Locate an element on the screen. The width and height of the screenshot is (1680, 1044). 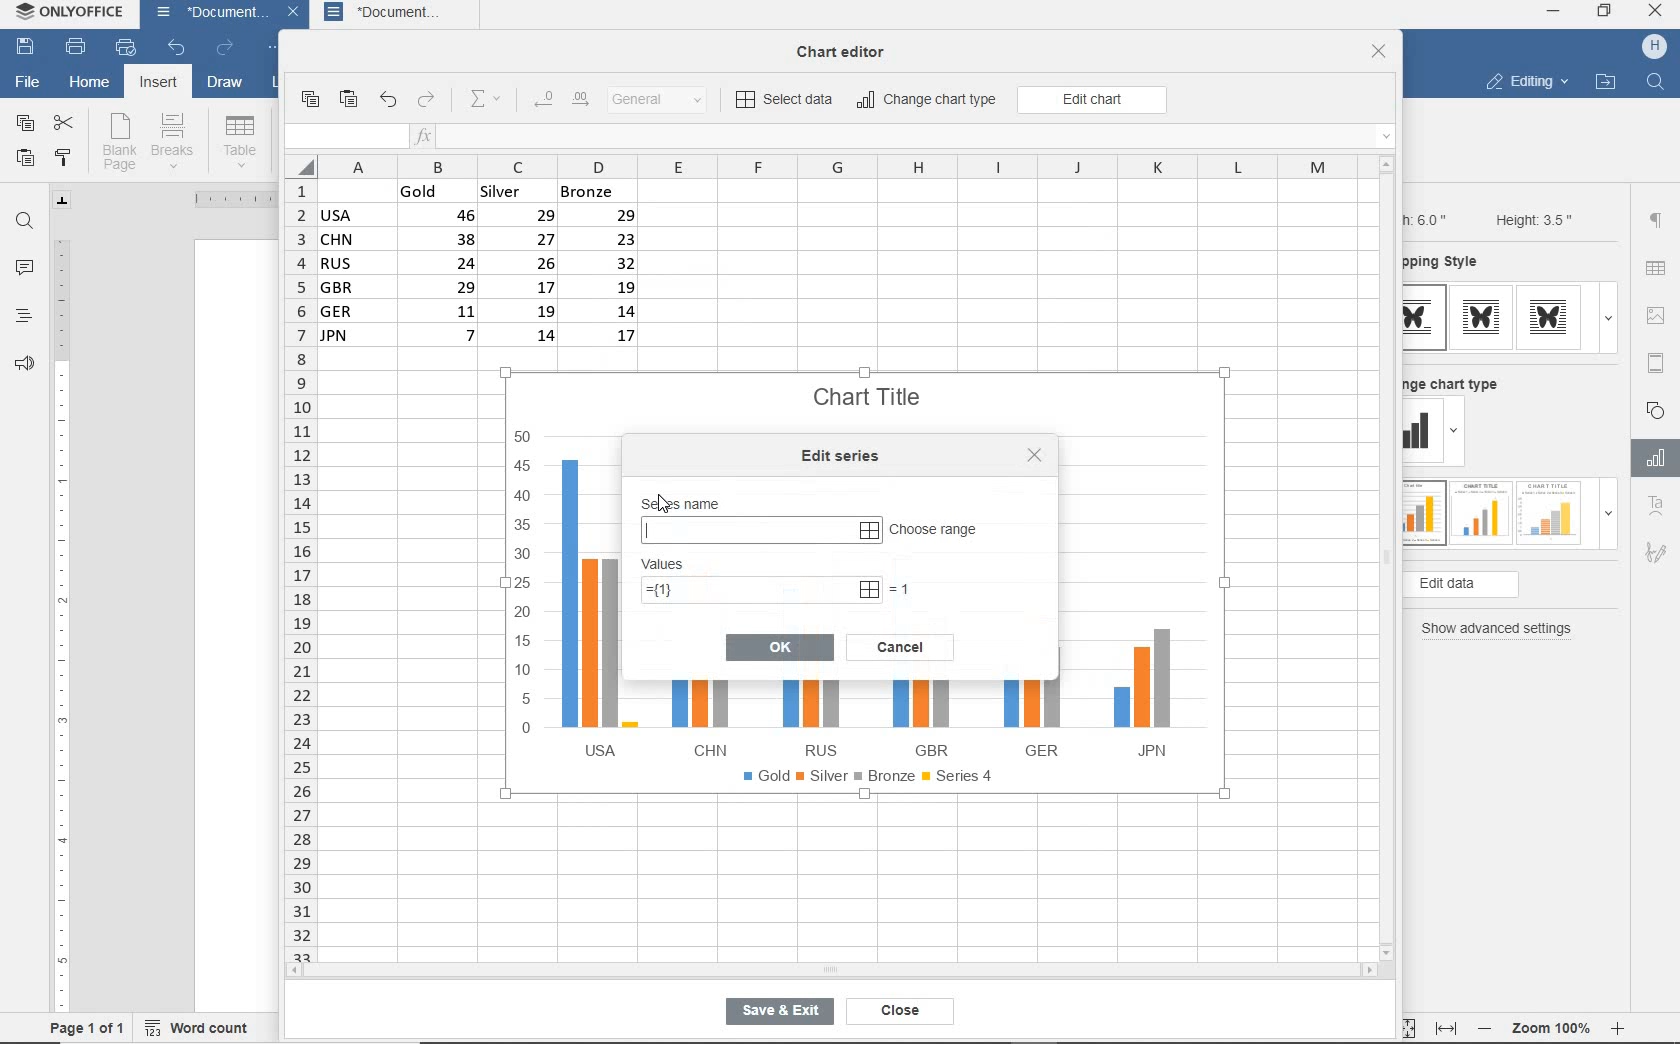
type 1 is located at coordinates (1425, 318).